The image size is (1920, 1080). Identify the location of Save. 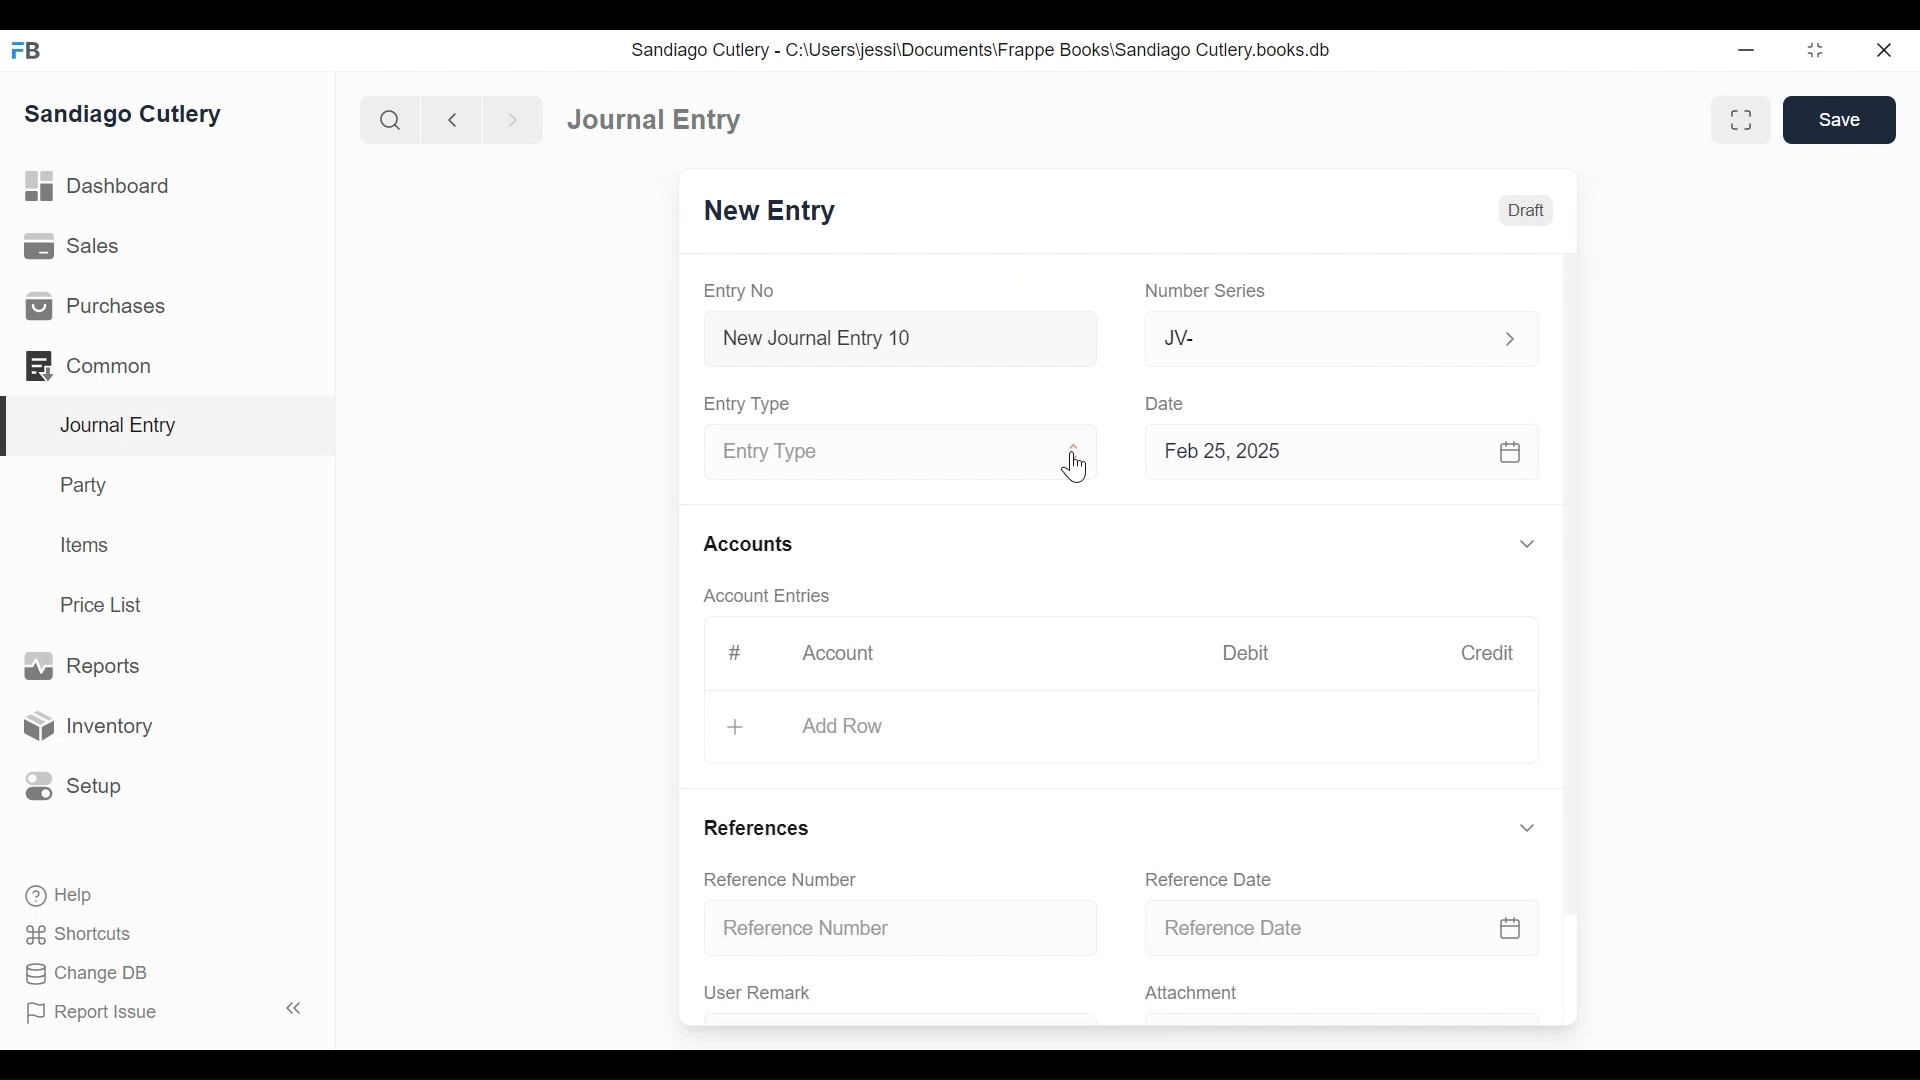
(1840, 120).